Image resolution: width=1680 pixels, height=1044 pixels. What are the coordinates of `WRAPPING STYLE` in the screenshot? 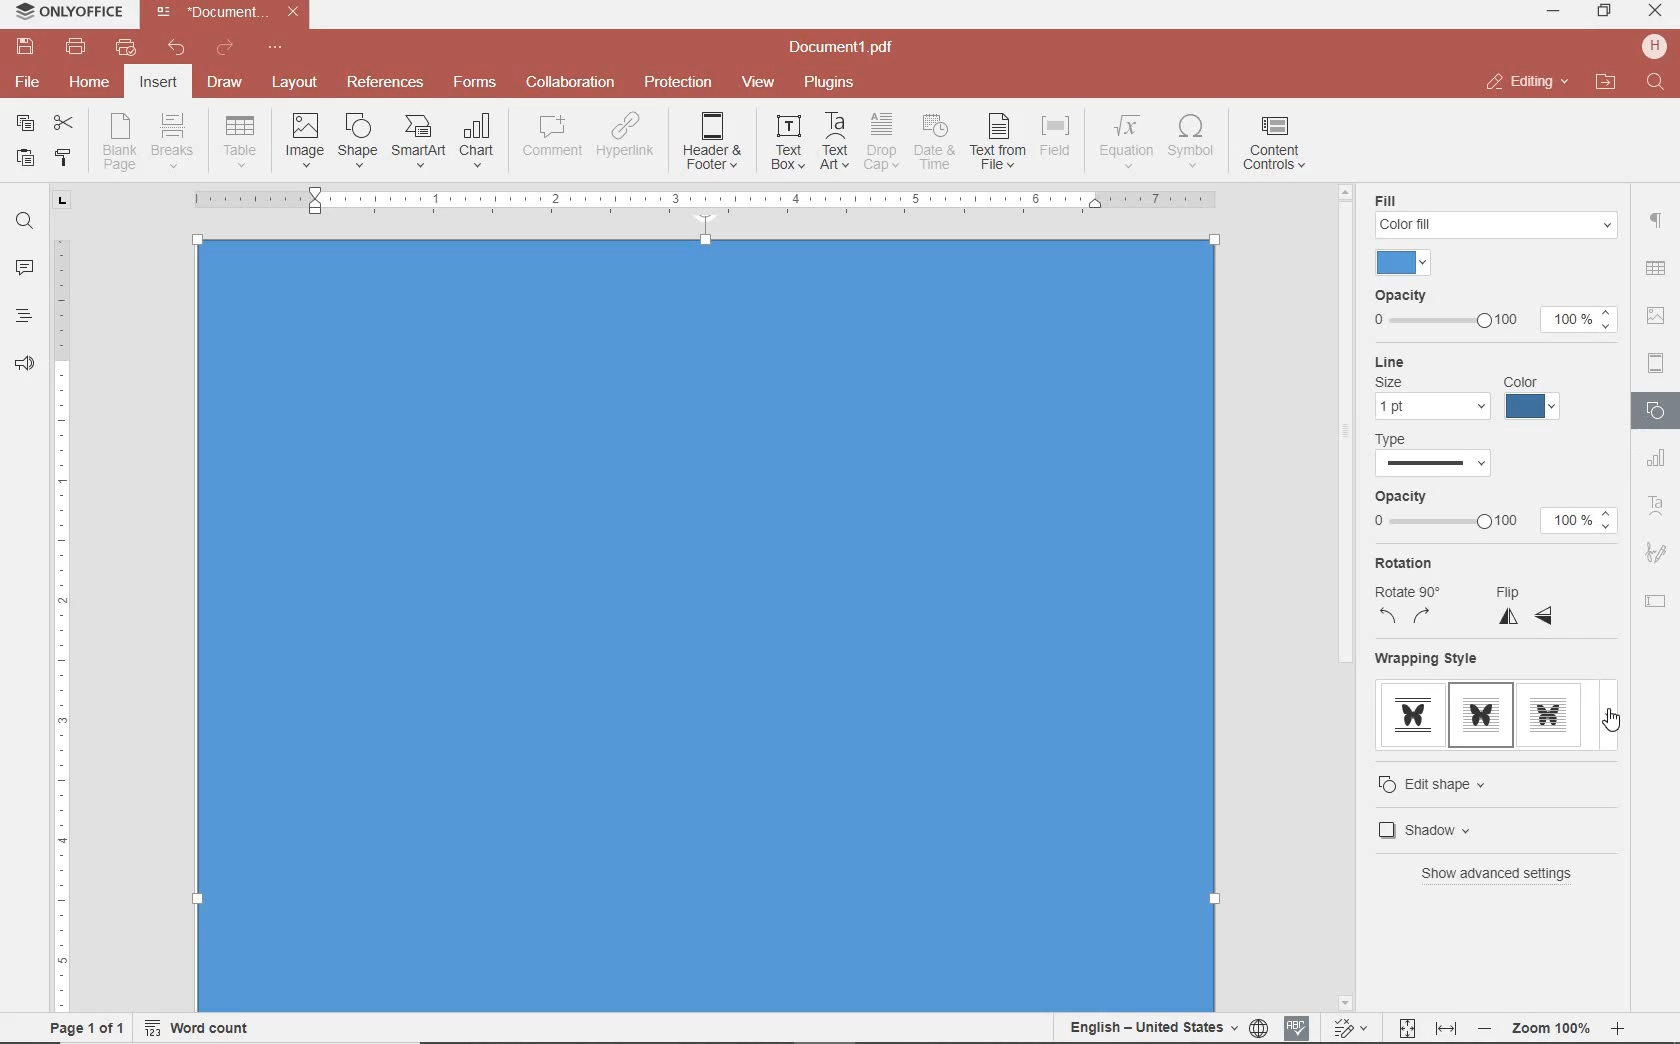 It's located at (1489, 697).